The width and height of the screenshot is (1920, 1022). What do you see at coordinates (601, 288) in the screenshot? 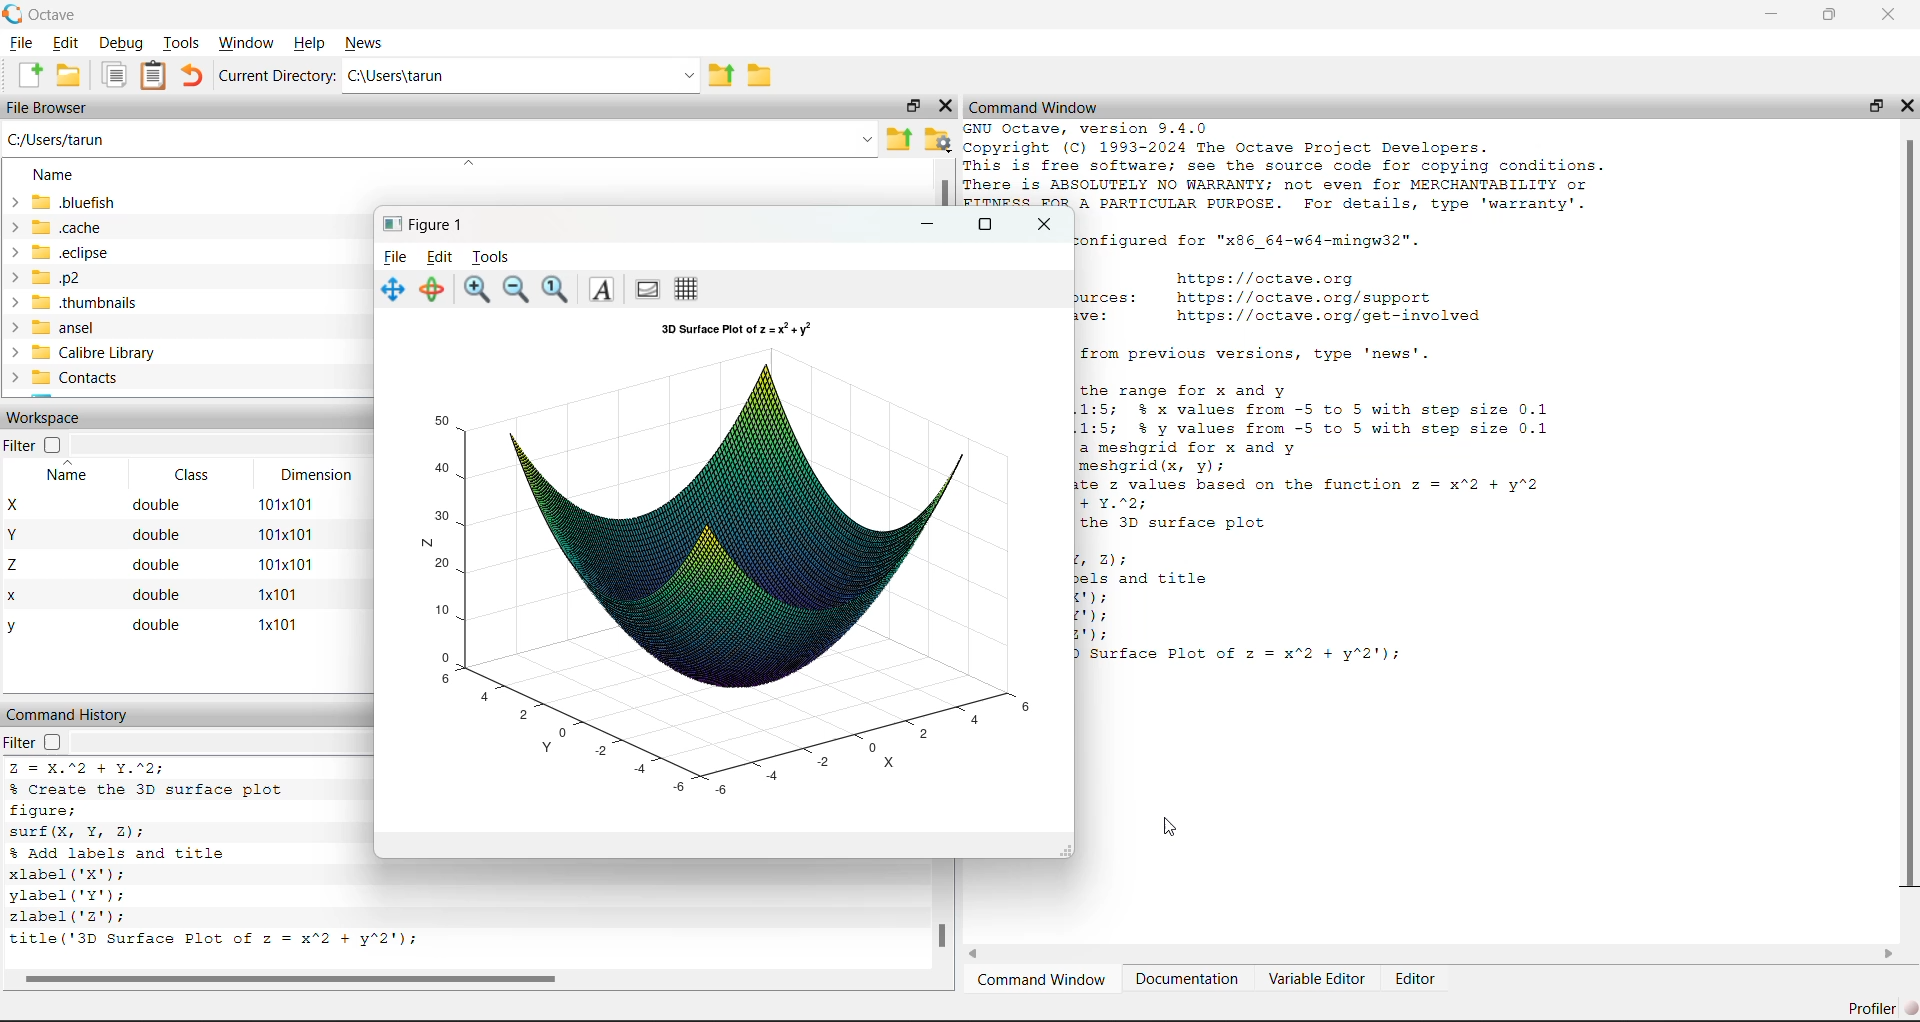
I see `Font` at bounding box center [601, 288].